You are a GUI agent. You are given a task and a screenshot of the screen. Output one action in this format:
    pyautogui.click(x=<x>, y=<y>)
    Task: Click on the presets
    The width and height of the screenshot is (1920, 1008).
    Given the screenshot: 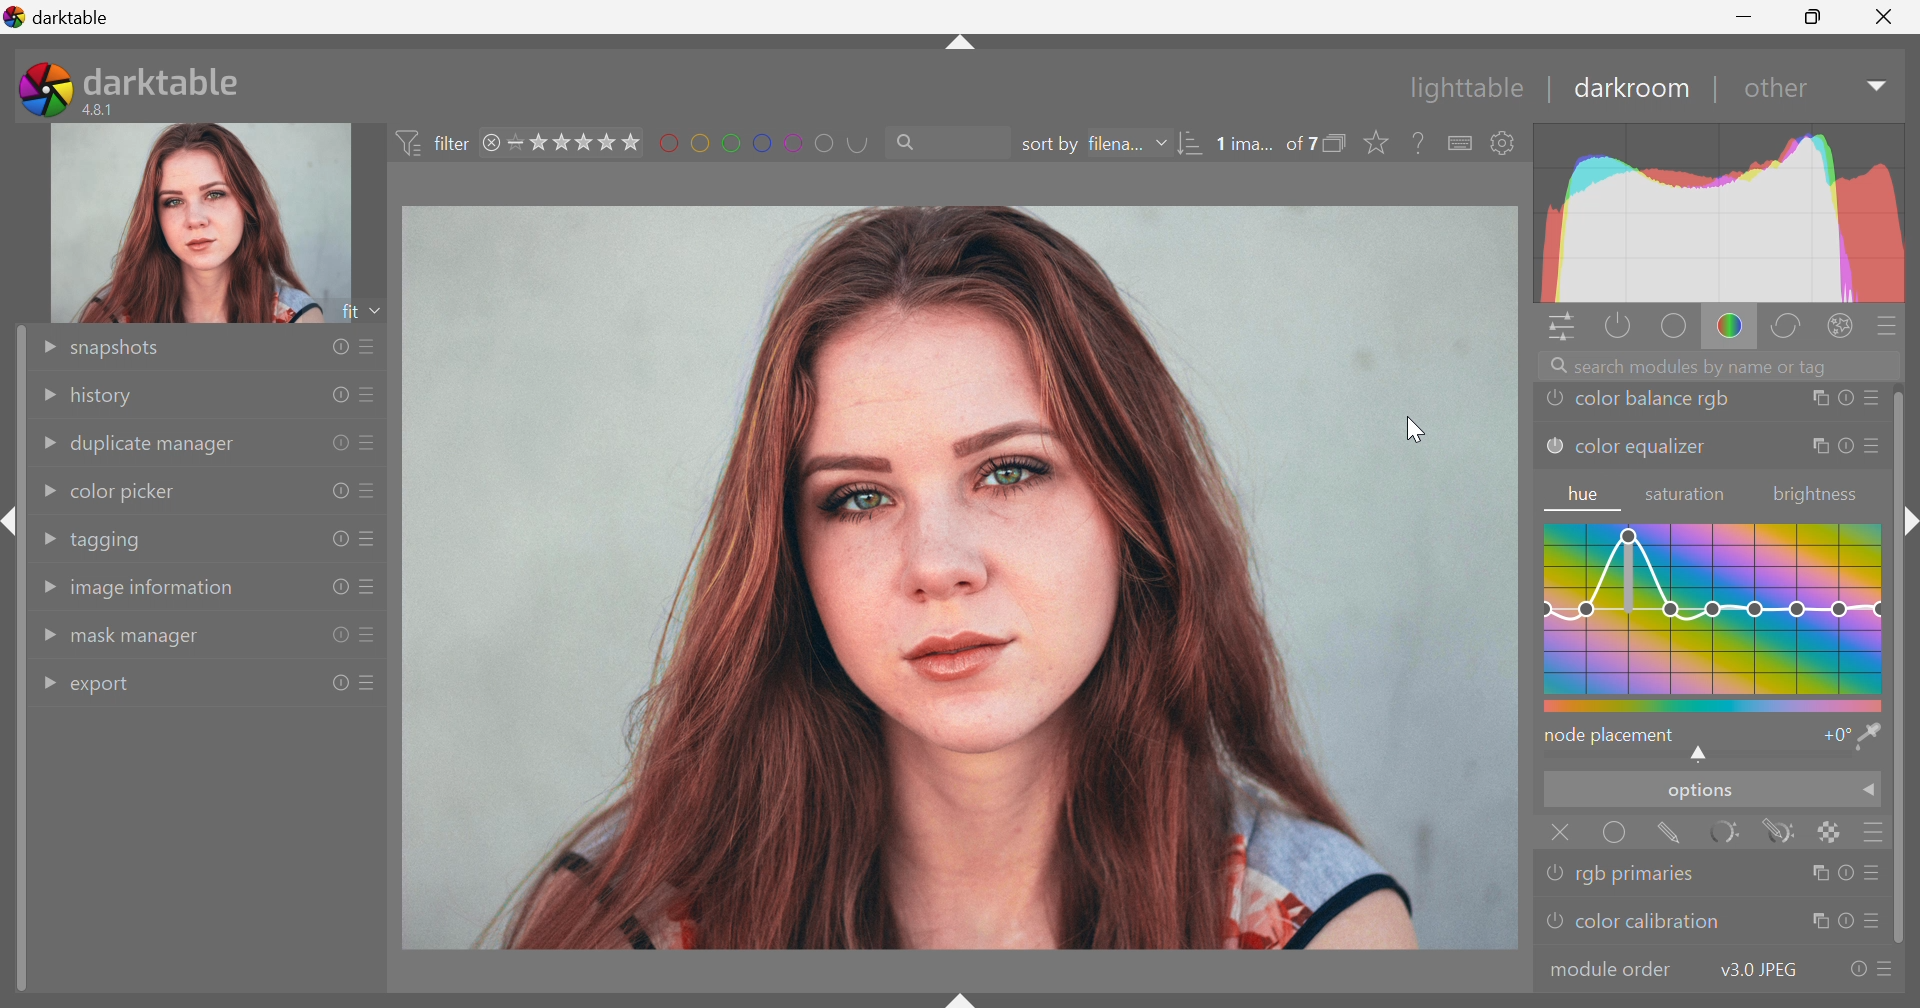 What is the action you would take?
    pyautogui.click(x=1873, y=399)
    